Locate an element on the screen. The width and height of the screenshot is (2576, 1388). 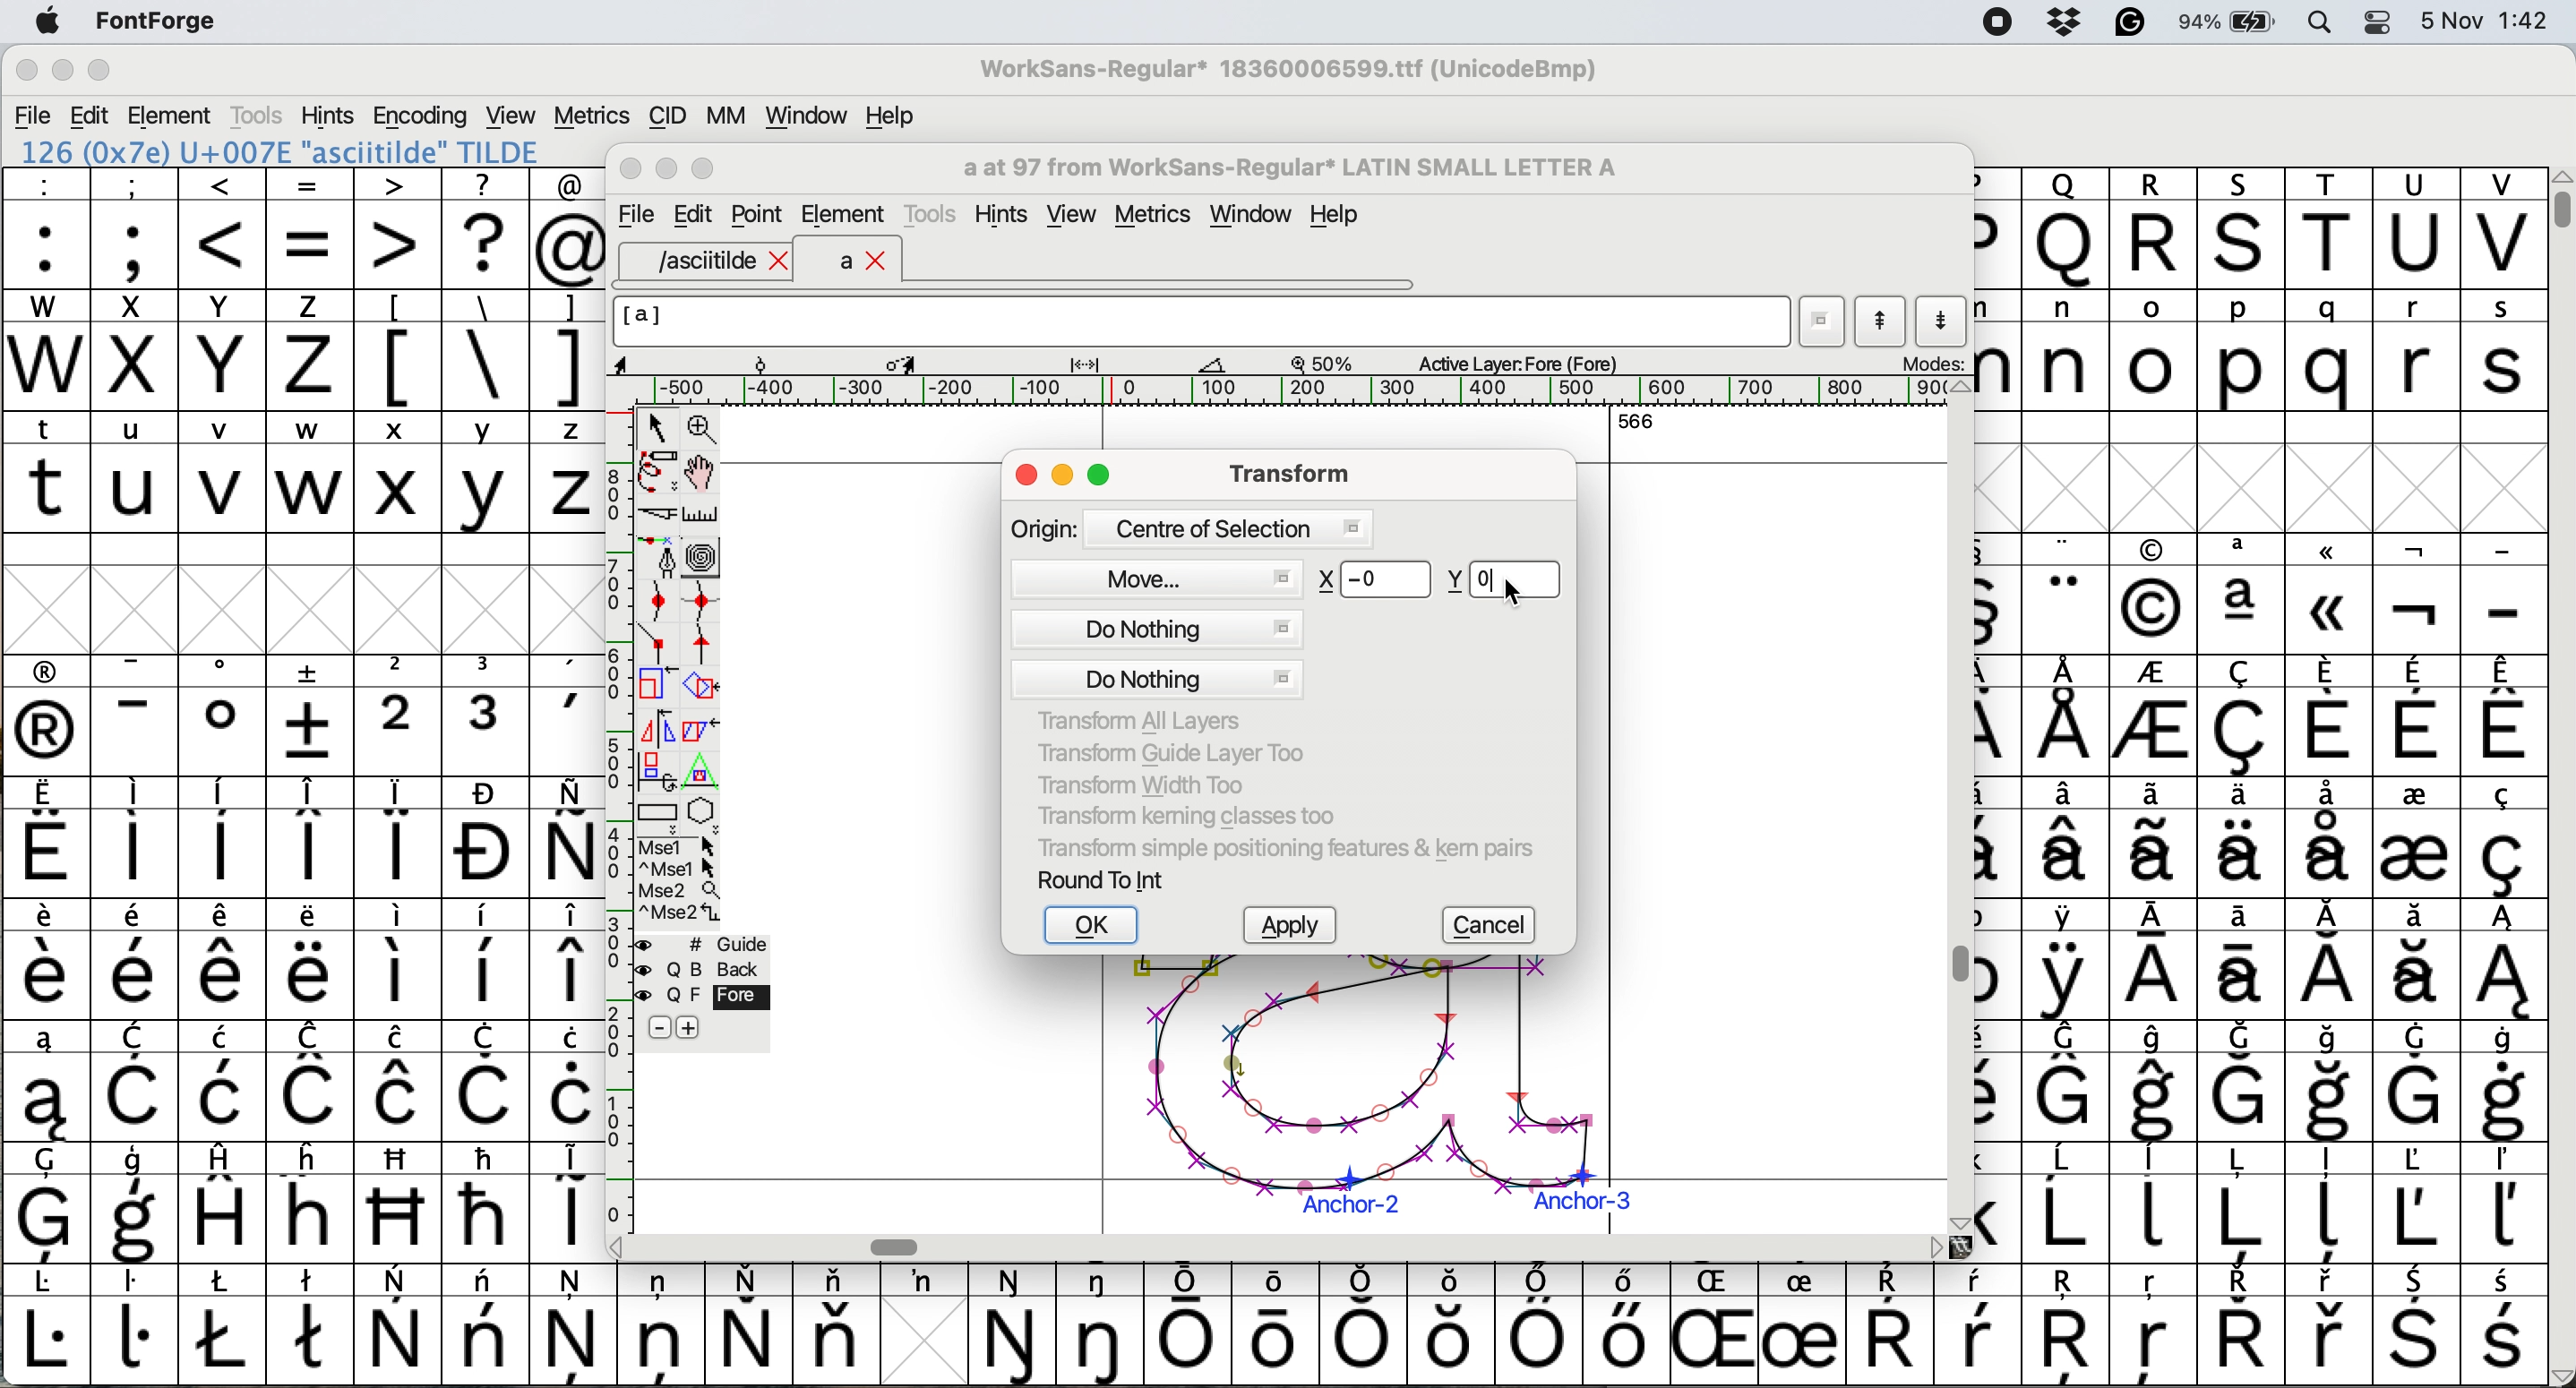
n is located at coordinates (2065, 349).